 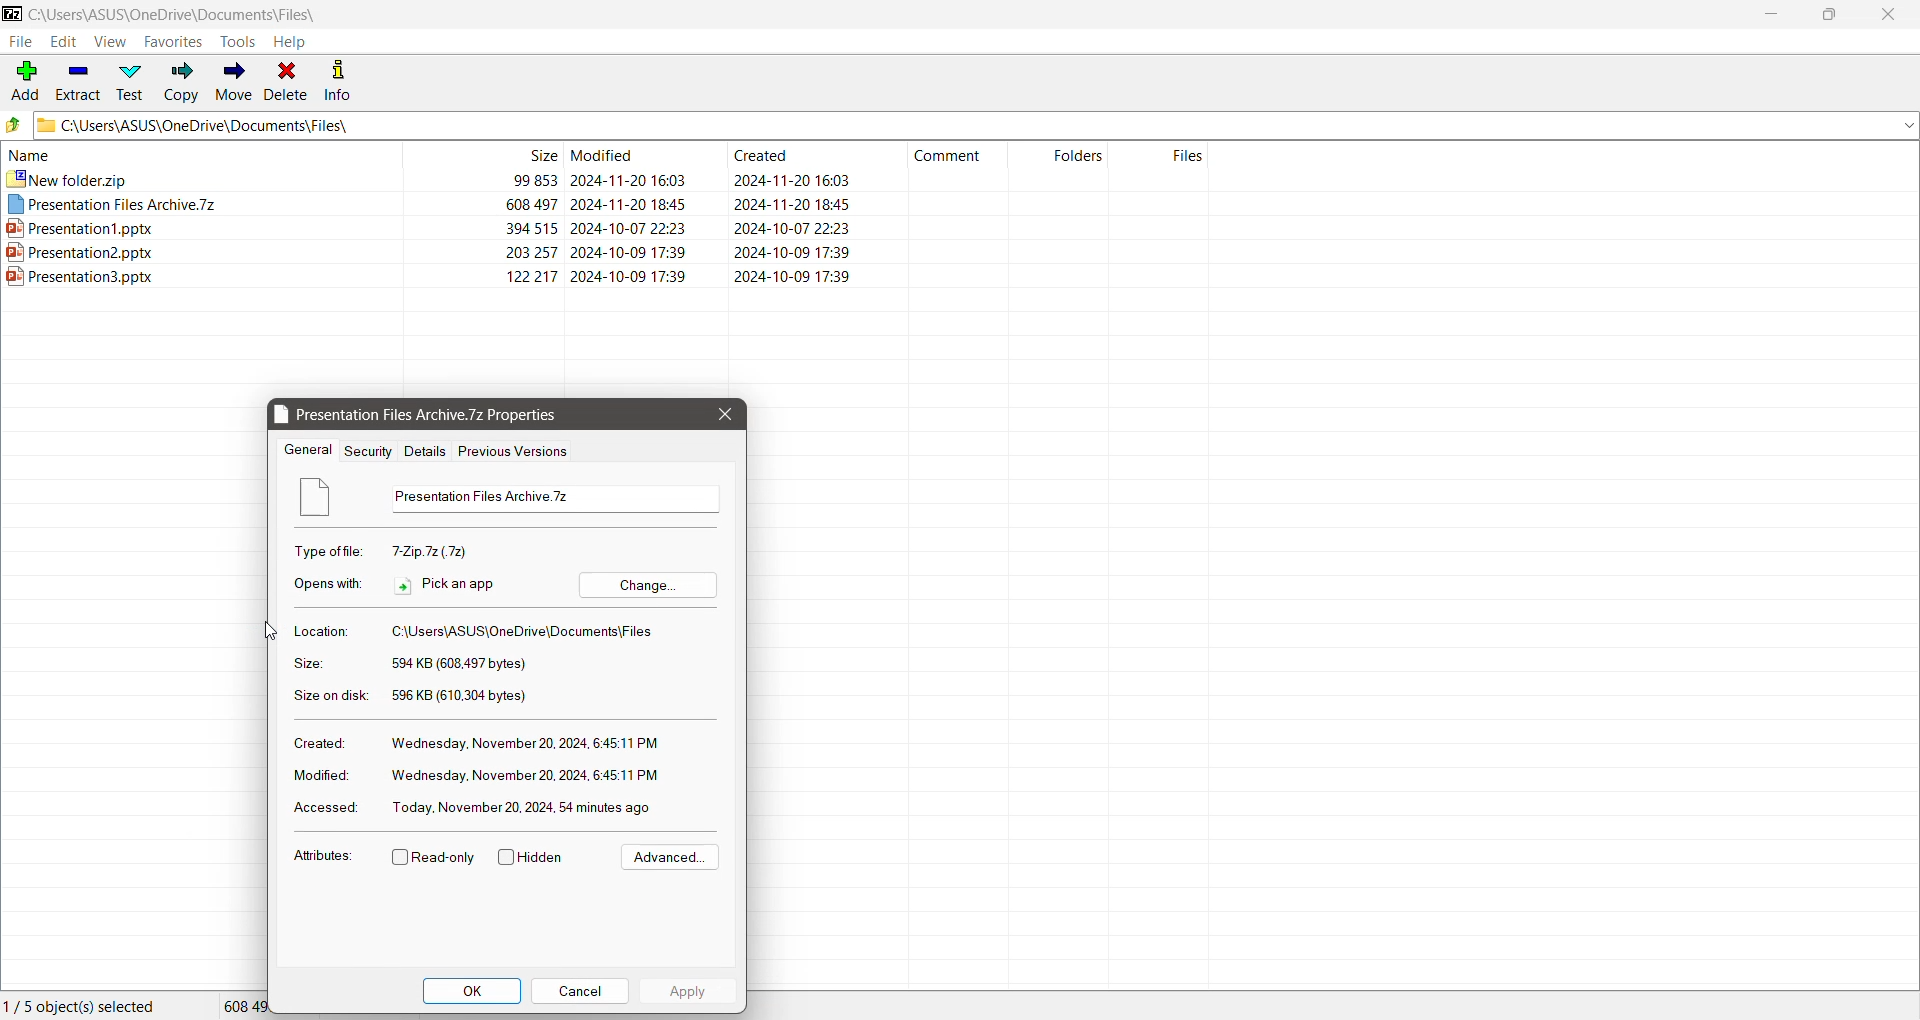 I want to click on Archive File Name, so click(x=552, y=498).